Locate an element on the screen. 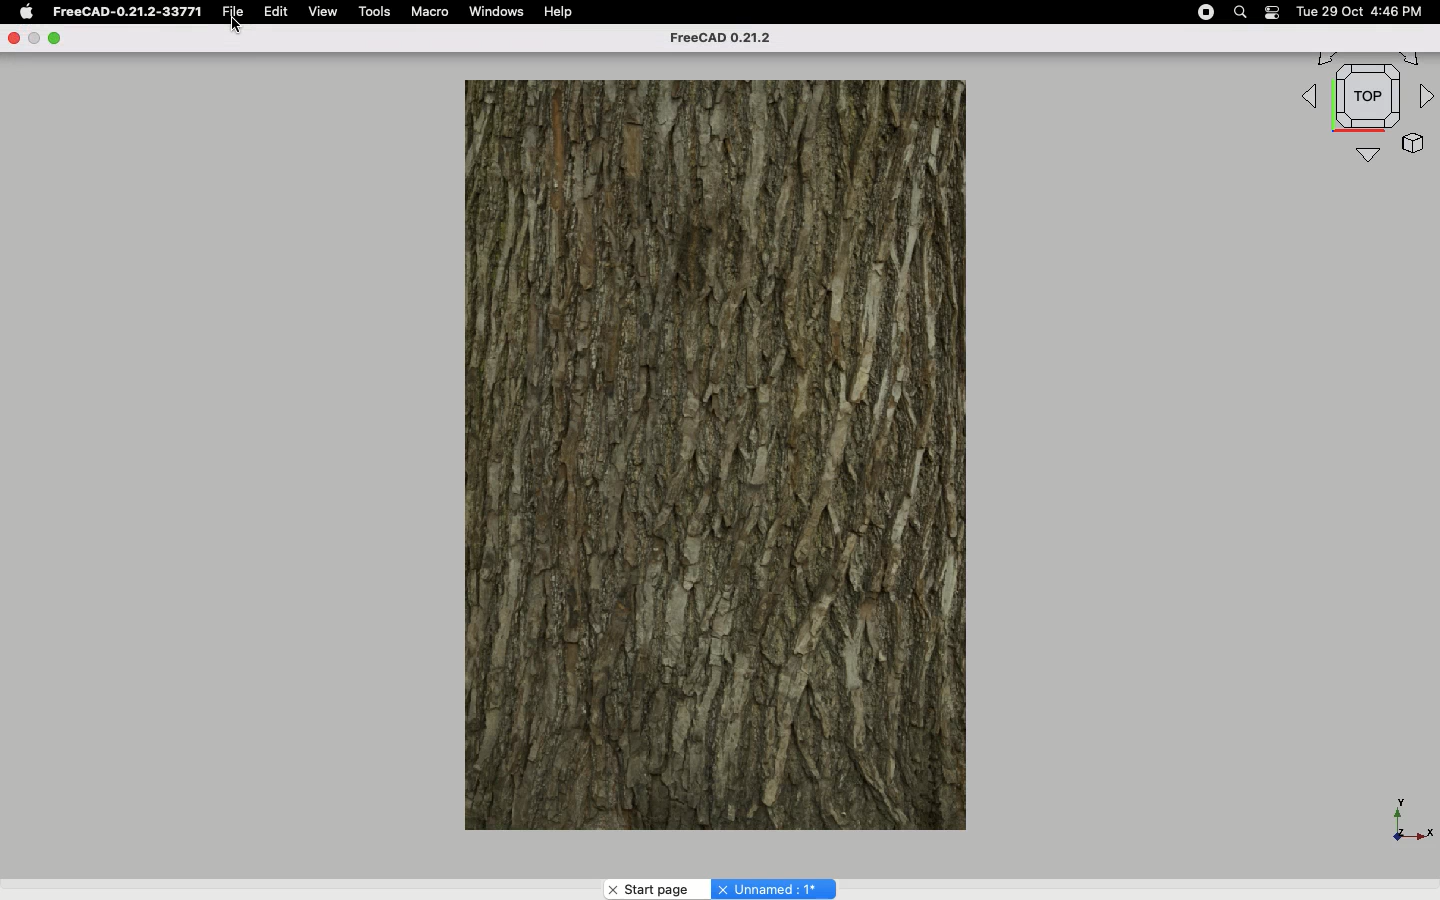 This screenshot has height=900, width=1440. Minimize is located at coordinates (55, 39).